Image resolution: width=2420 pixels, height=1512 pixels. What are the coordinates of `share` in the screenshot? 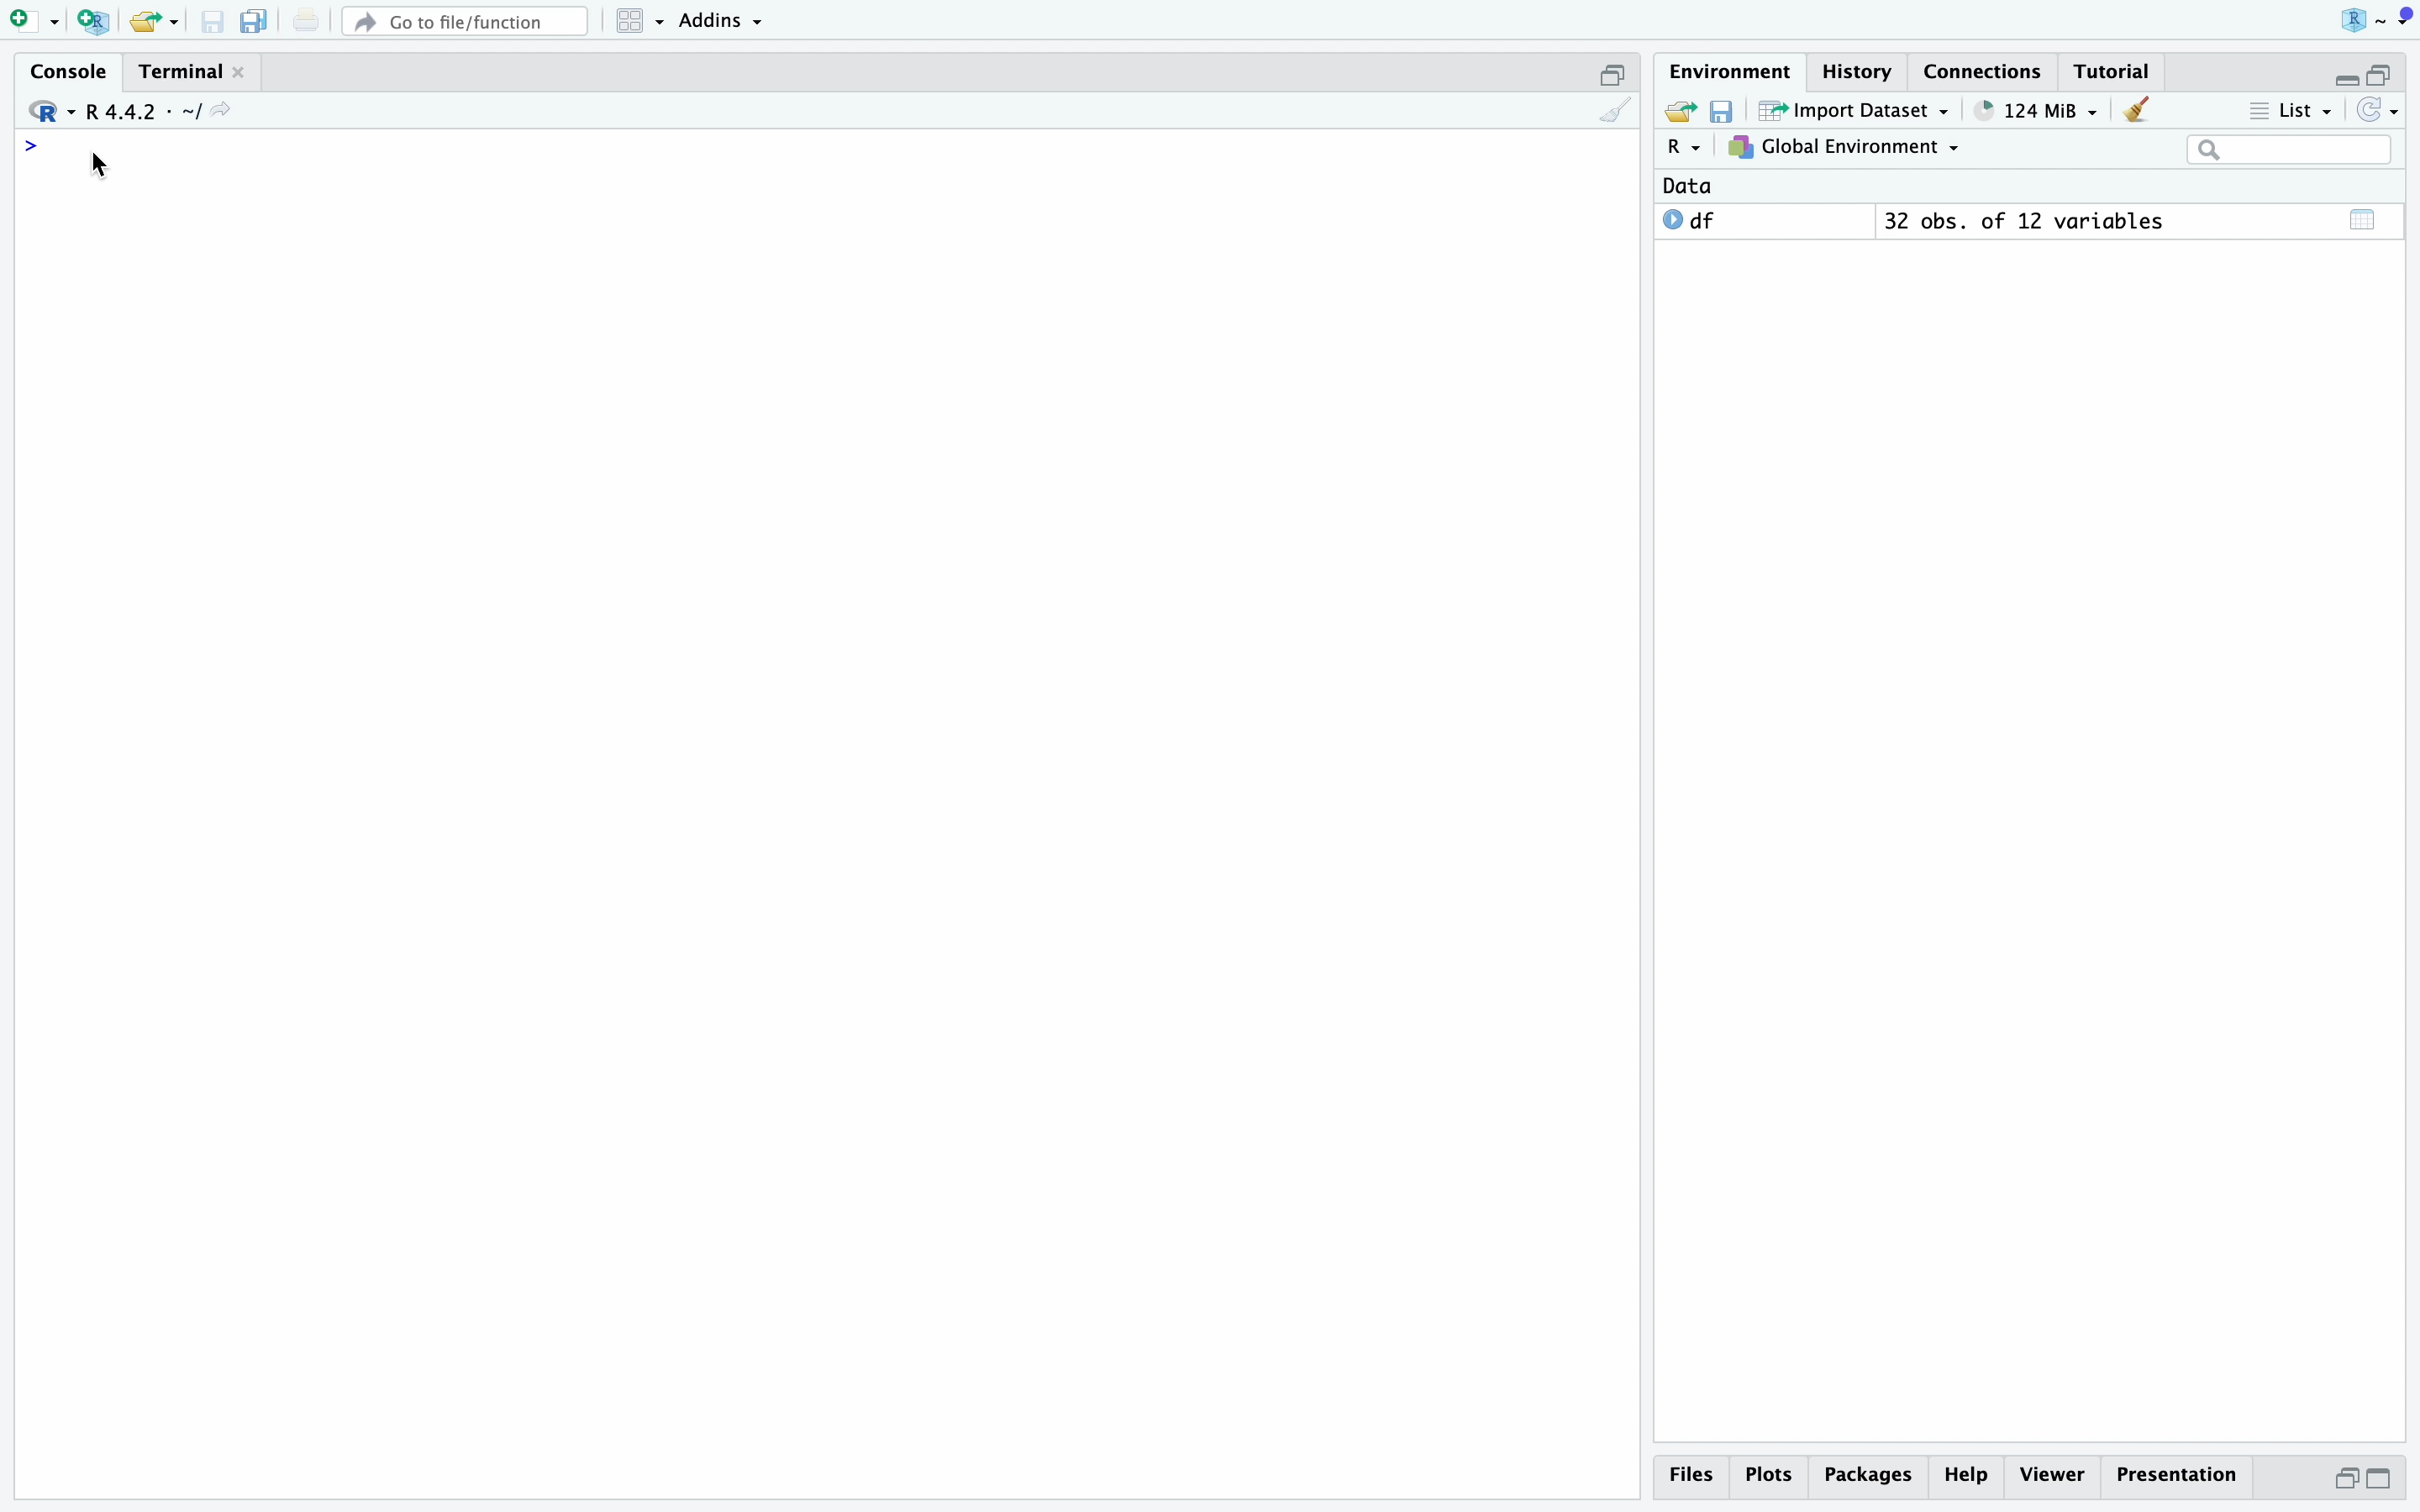 It's located at (1679, 108).